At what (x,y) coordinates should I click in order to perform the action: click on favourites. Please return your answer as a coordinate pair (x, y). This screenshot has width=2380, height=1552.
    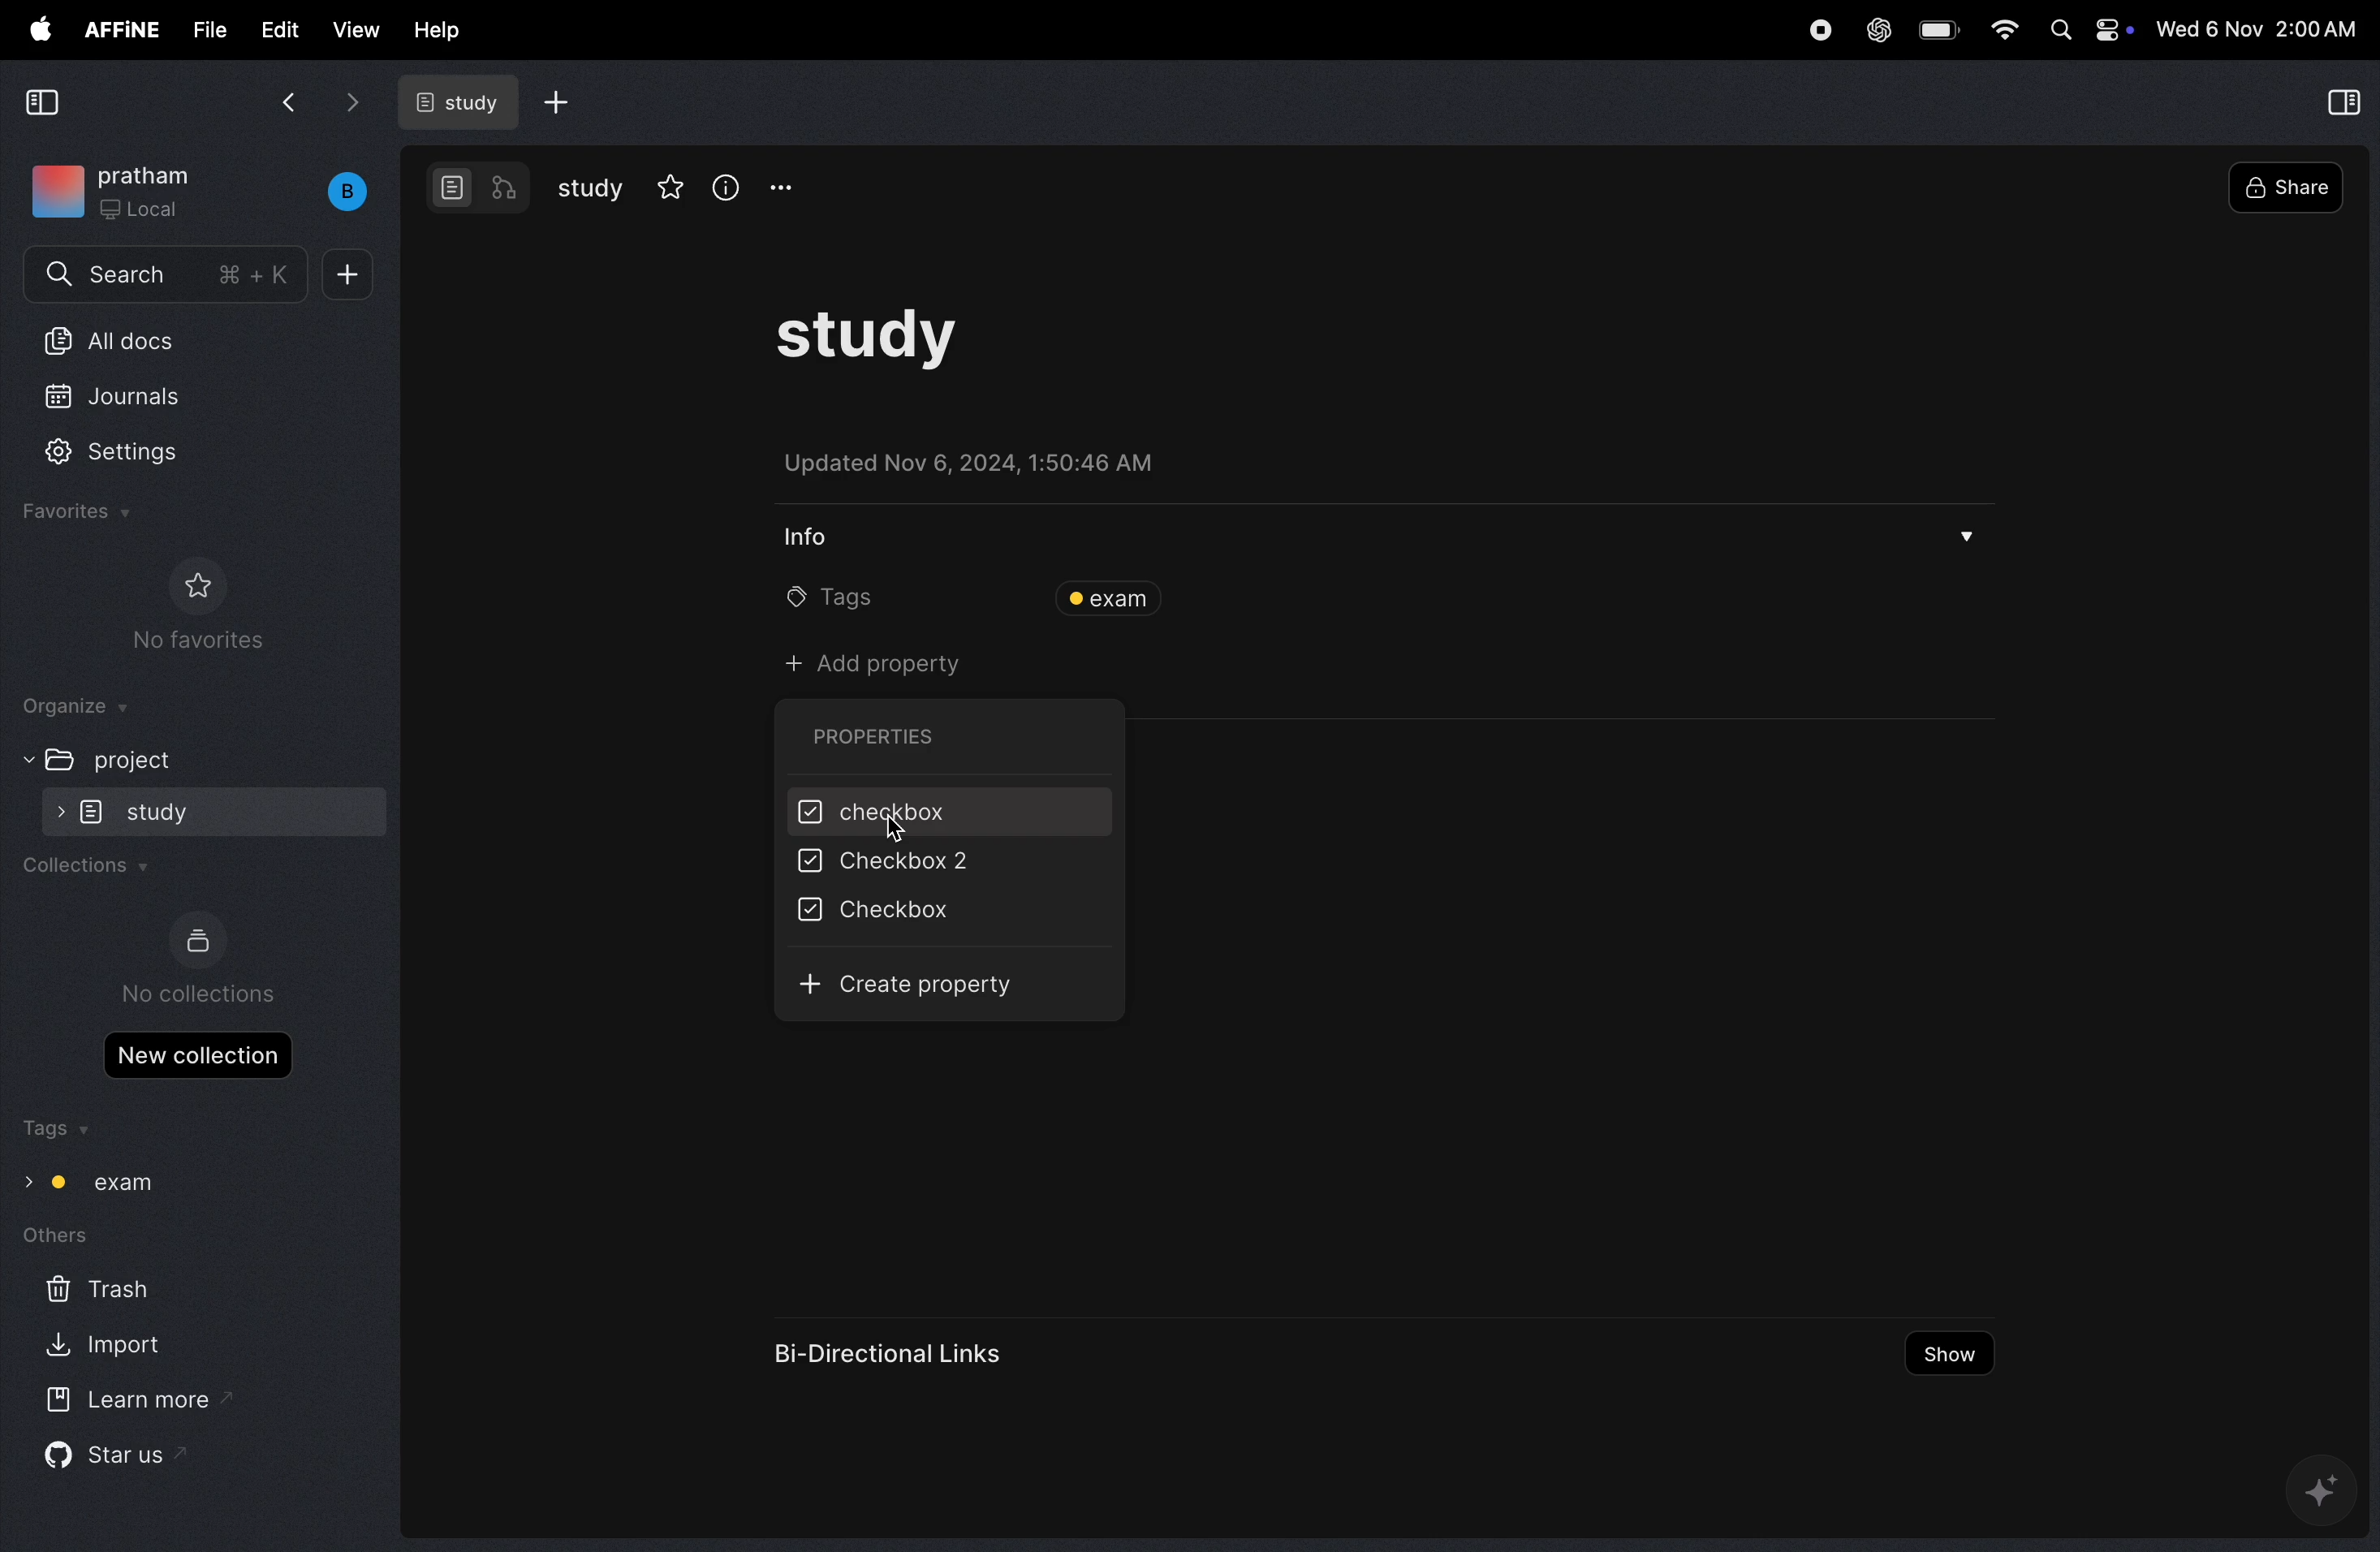
    Looking at the image, I should click on (673, 188).